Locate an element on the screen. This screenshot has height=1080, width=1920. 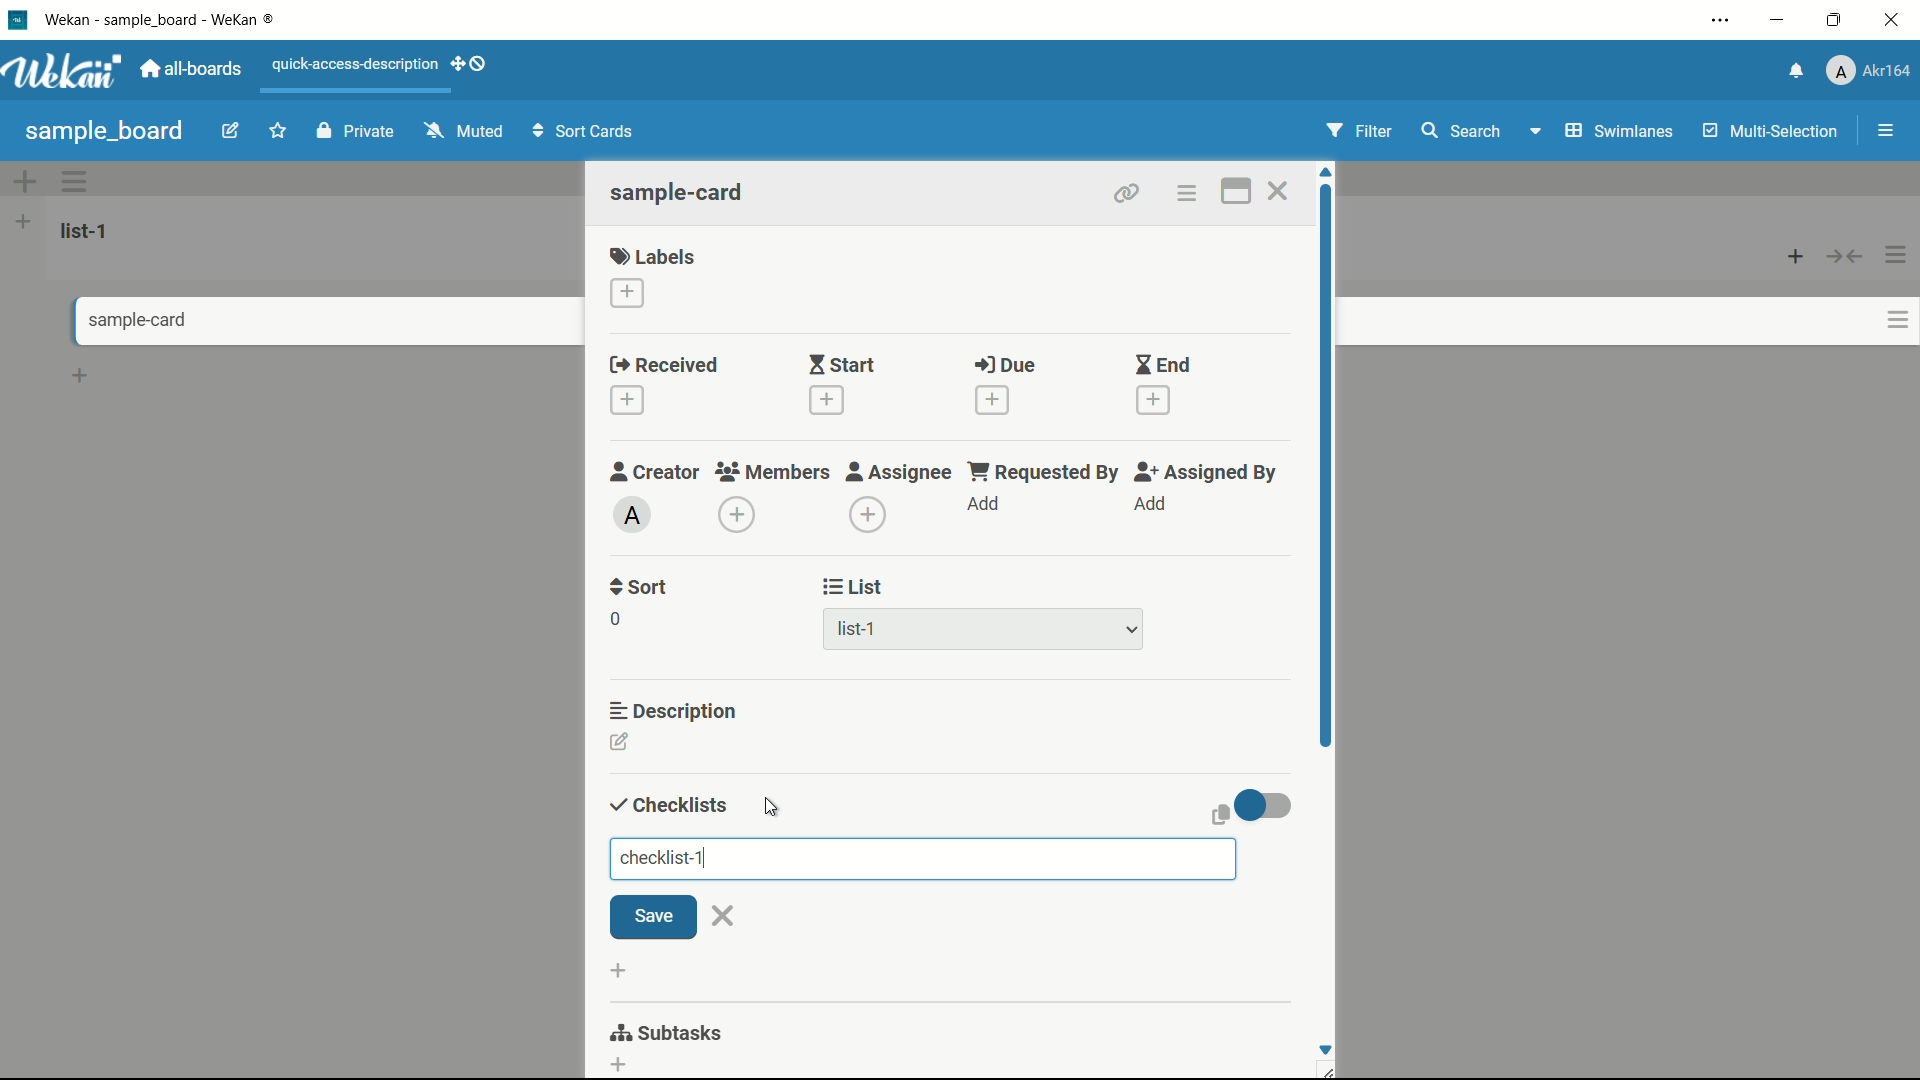
add date is located at coordinates (824, 400).